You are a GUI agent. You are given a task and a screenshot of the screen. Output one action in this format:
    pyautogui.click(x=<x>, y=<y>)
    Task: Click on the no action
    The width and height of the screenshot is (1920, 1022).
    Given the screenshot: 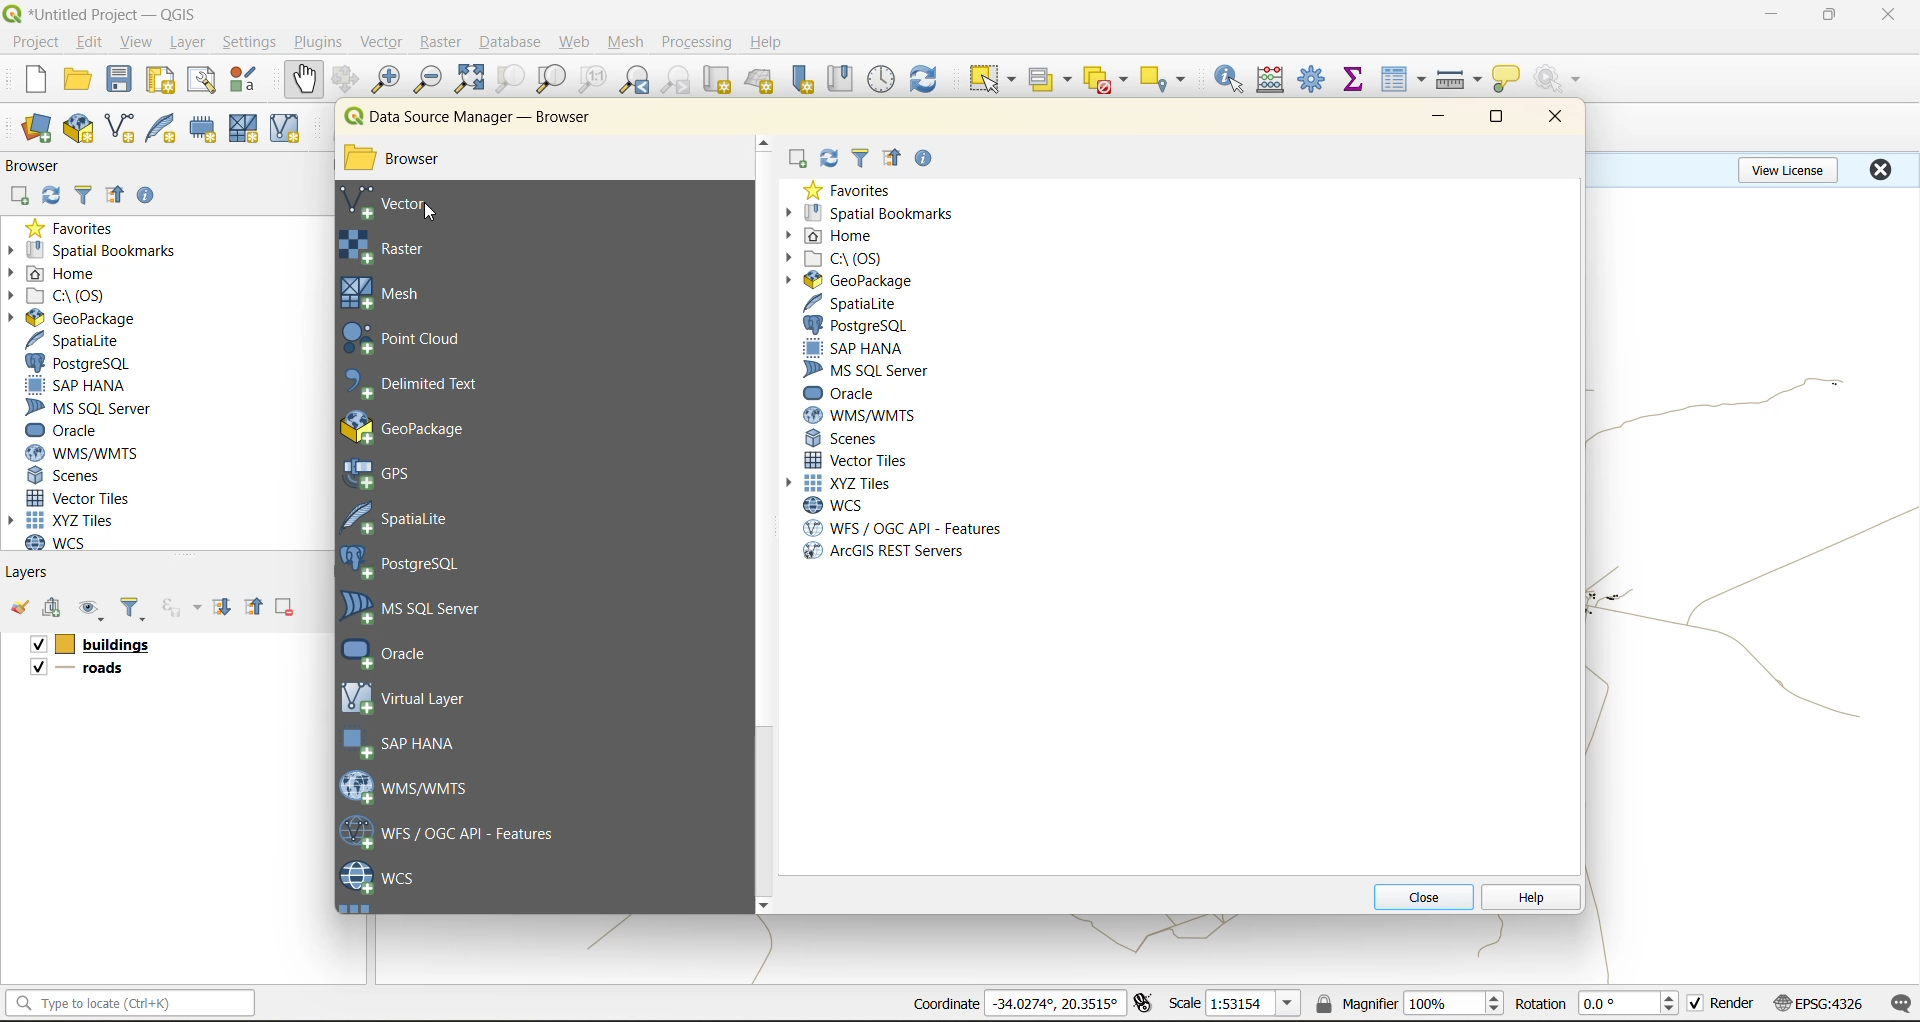 What is the action you would take?
    pyautogui.click(x=1561, y=79)
    